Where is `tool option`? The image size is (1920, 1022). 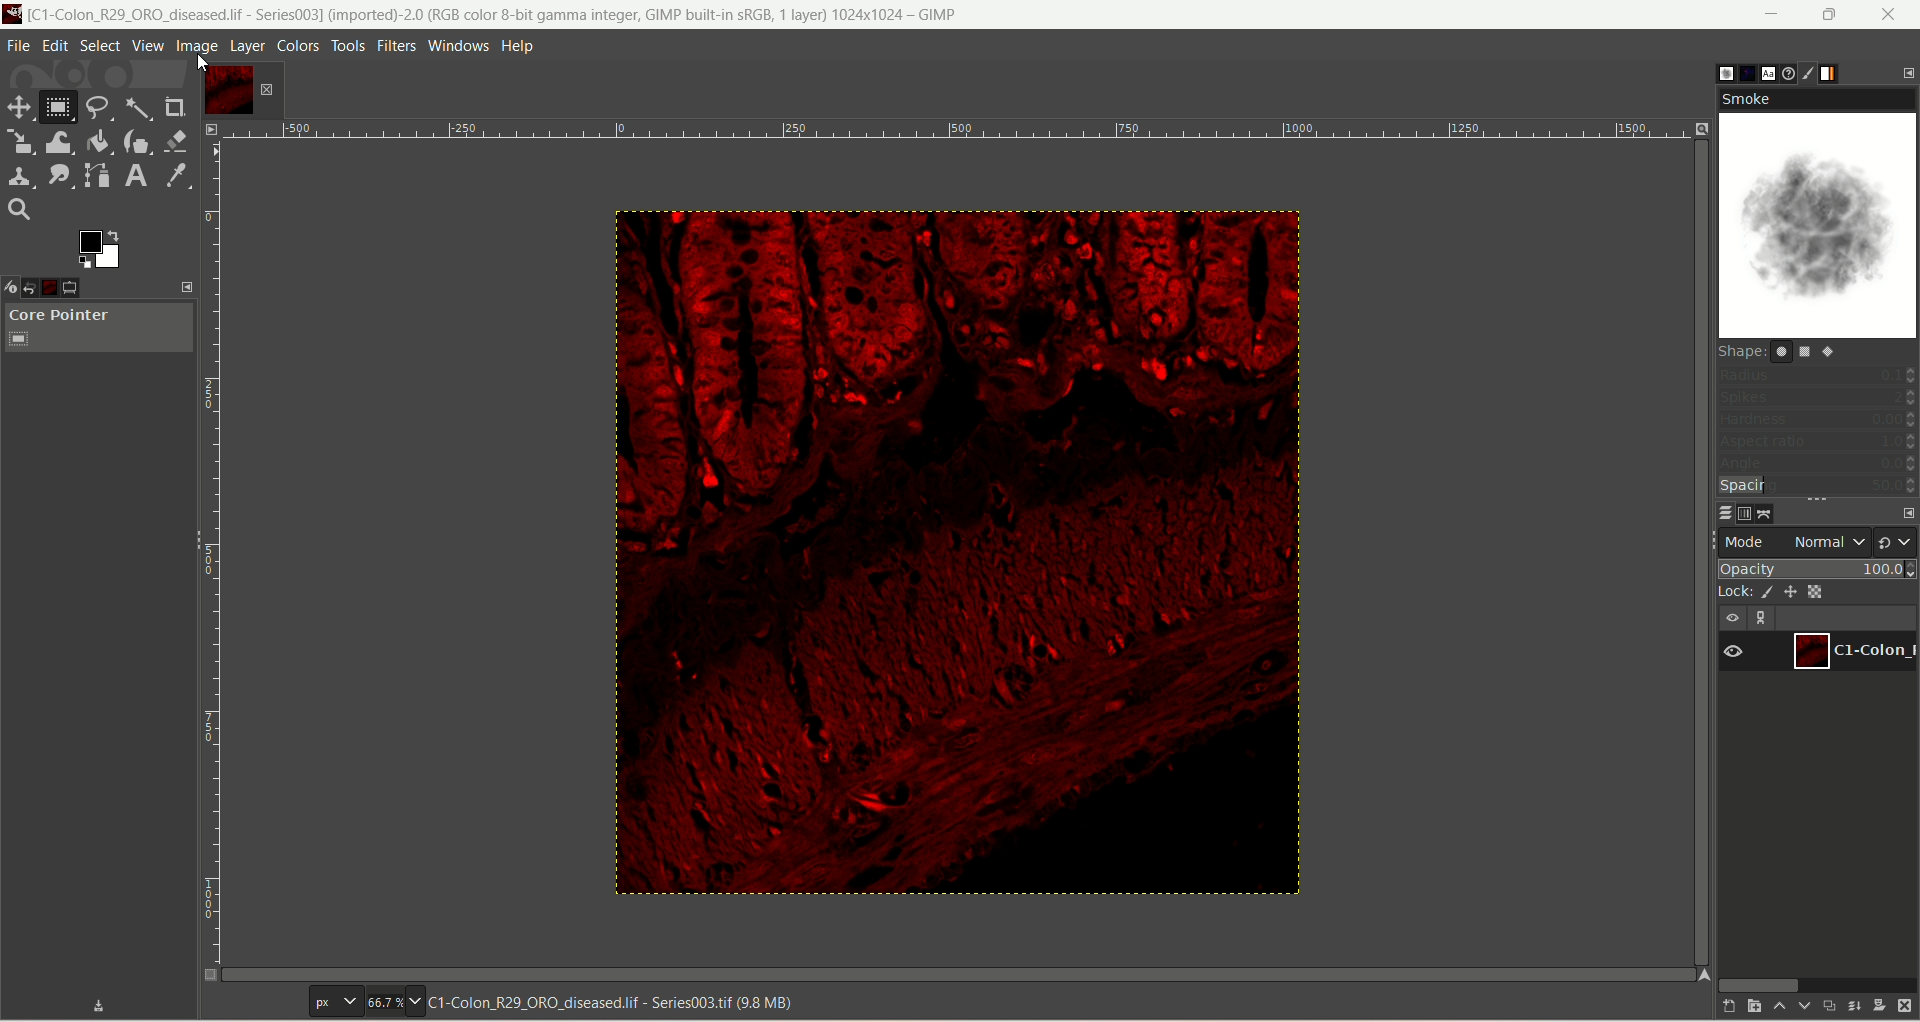
tool option is located at coordinates (72, 287).